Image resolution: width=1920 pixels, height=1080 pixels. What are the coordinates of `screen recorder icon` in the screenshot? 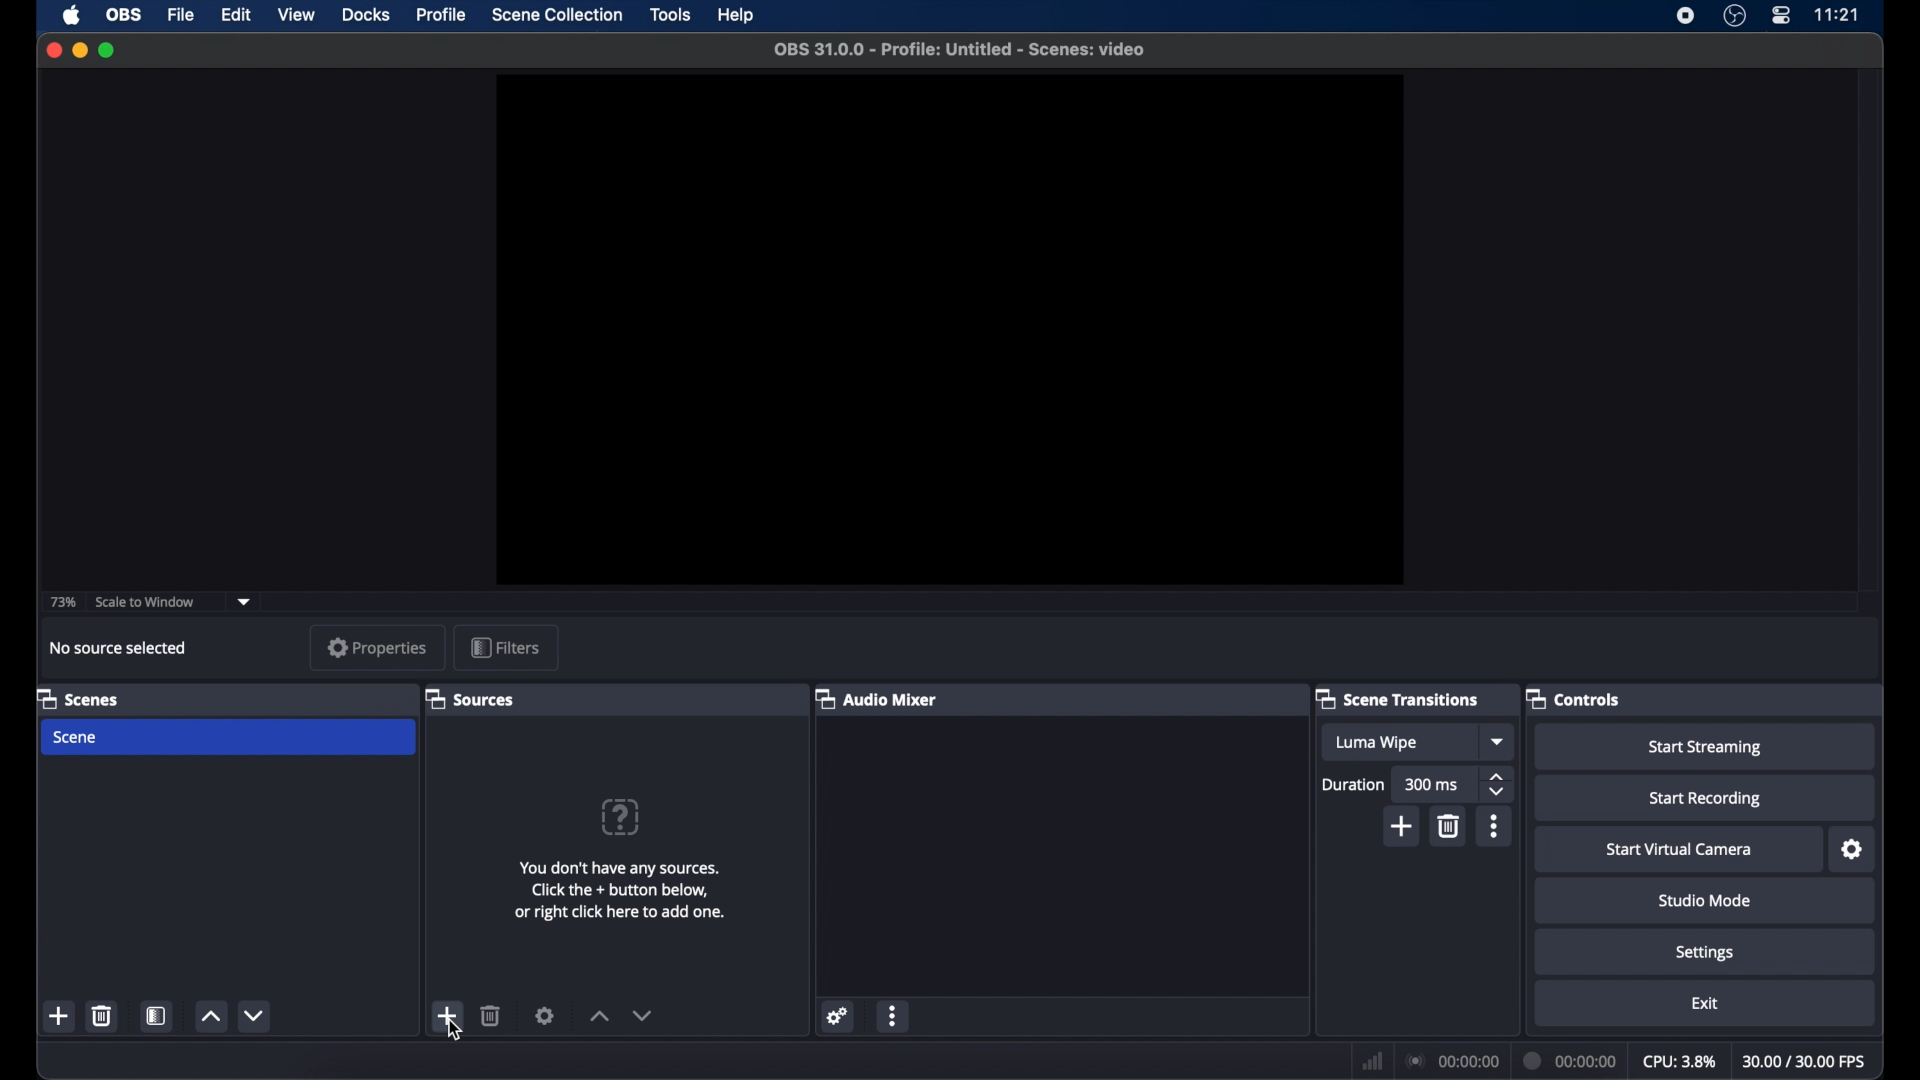 It's located at (1685, 15).